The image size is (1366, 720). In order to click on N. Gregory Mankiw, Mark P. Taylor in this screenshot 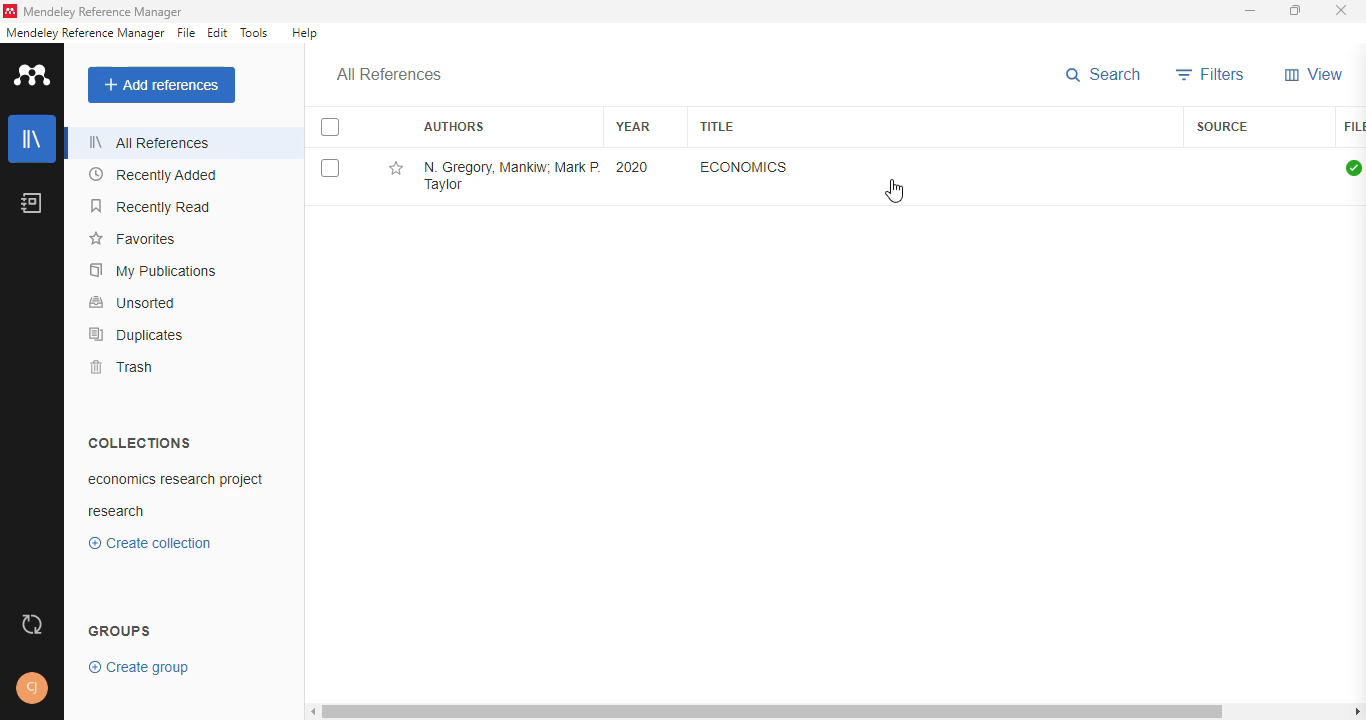, I will do `click(512, 176)`.